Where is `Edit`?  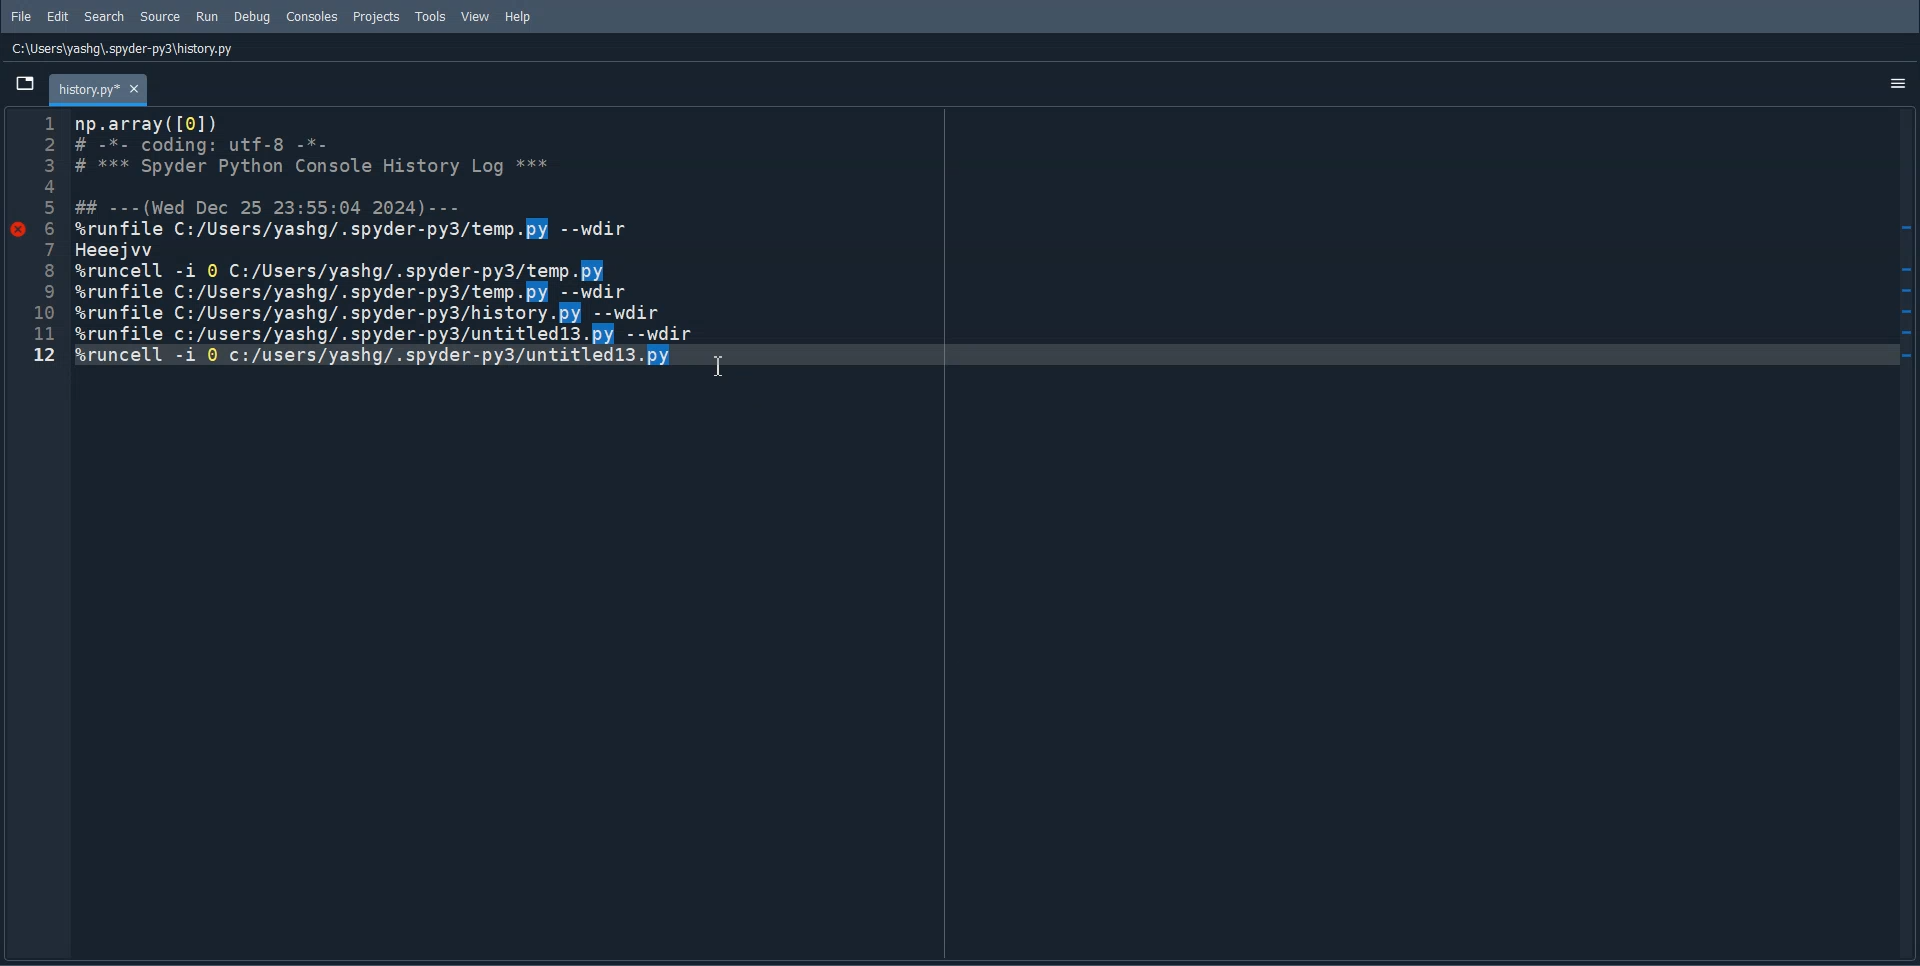
Edit is located at coordinates (58, 16).